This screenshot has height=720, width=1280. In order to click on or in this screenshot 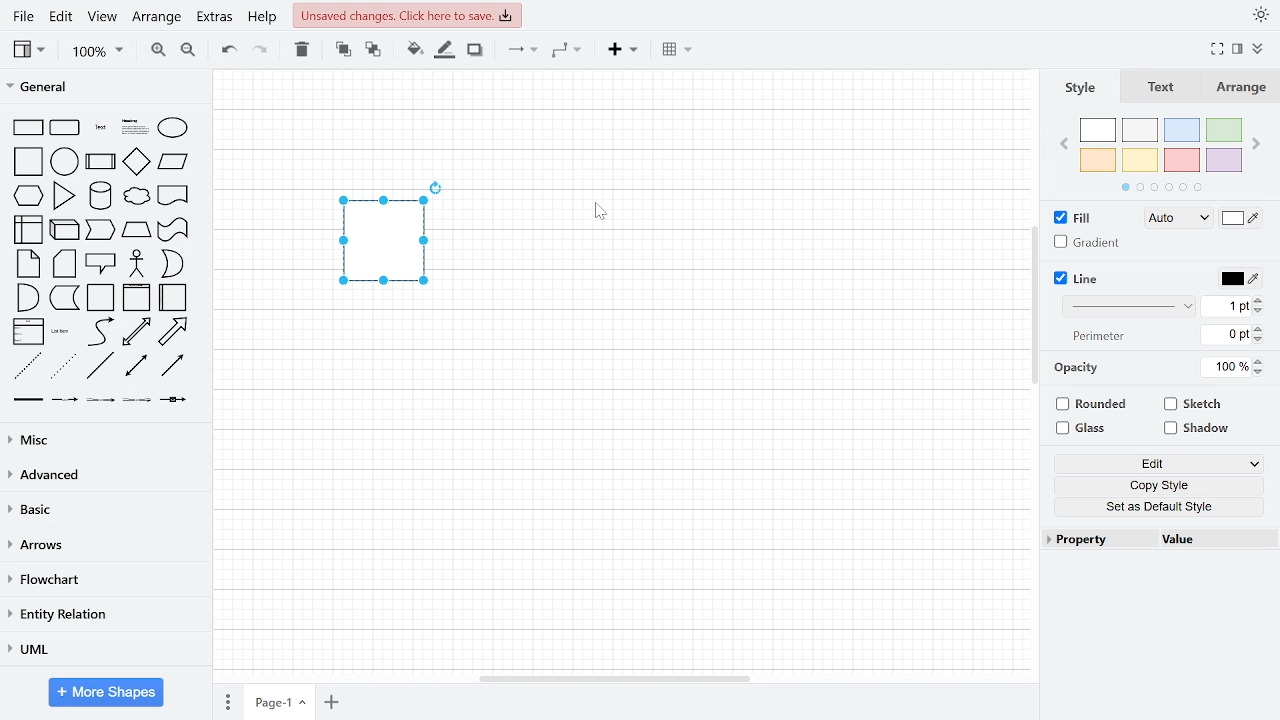, I will do `click(171, 264)`.